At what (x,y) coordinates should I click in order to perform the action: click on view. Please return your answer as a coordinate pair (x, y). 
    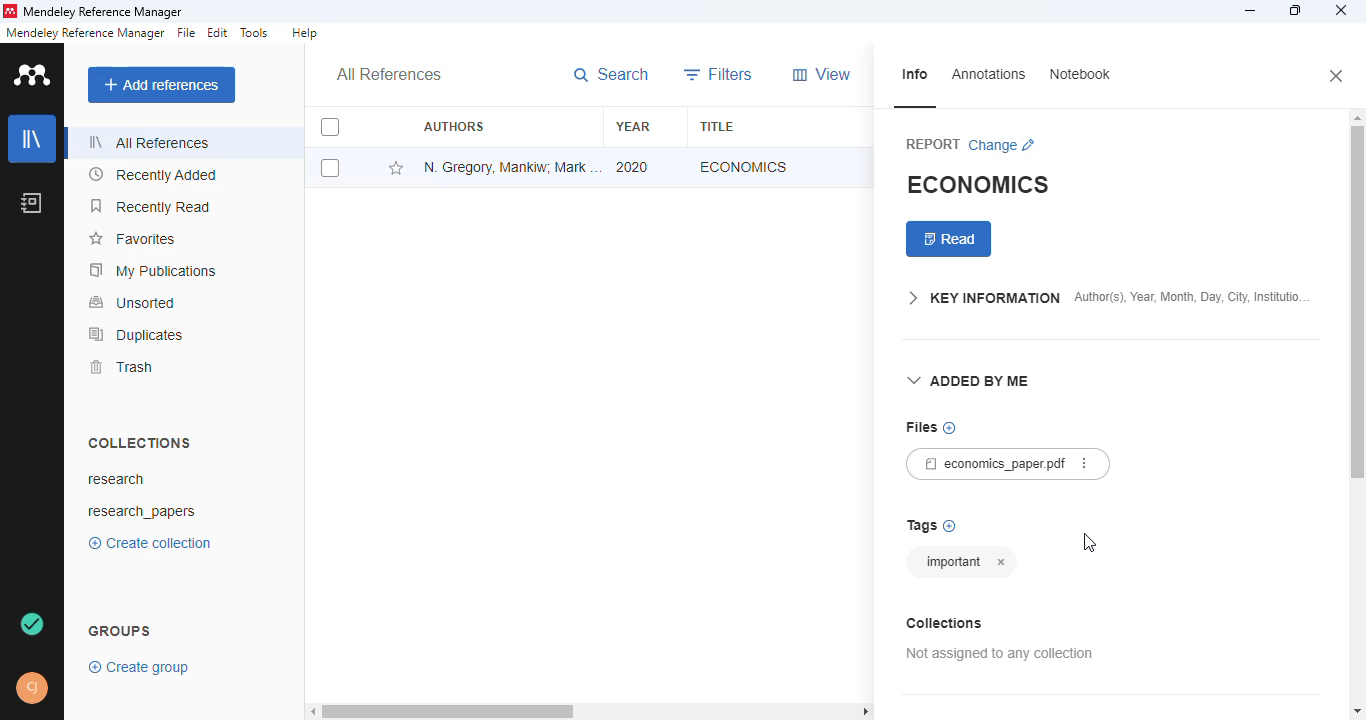
    Looking at the image, I should click on (821, 74).